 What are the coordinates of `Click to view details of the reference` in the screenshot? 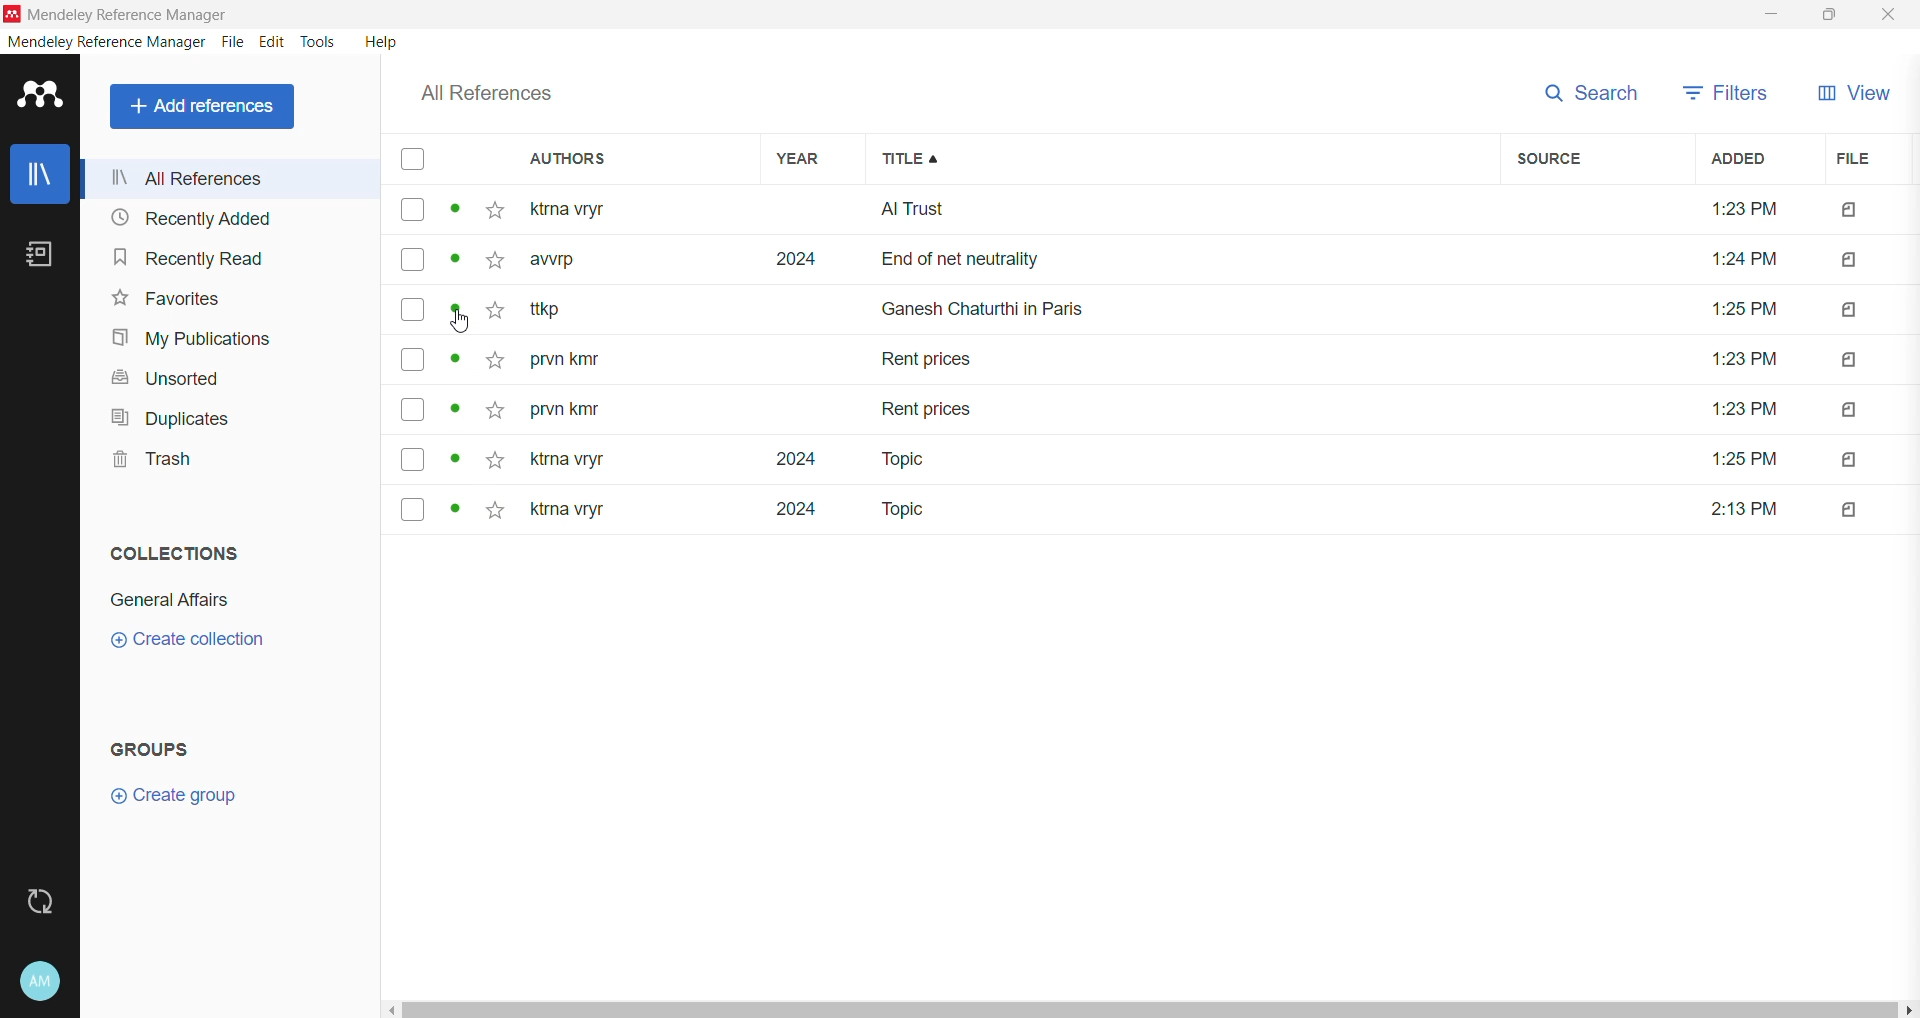 It's located at (459, 362).